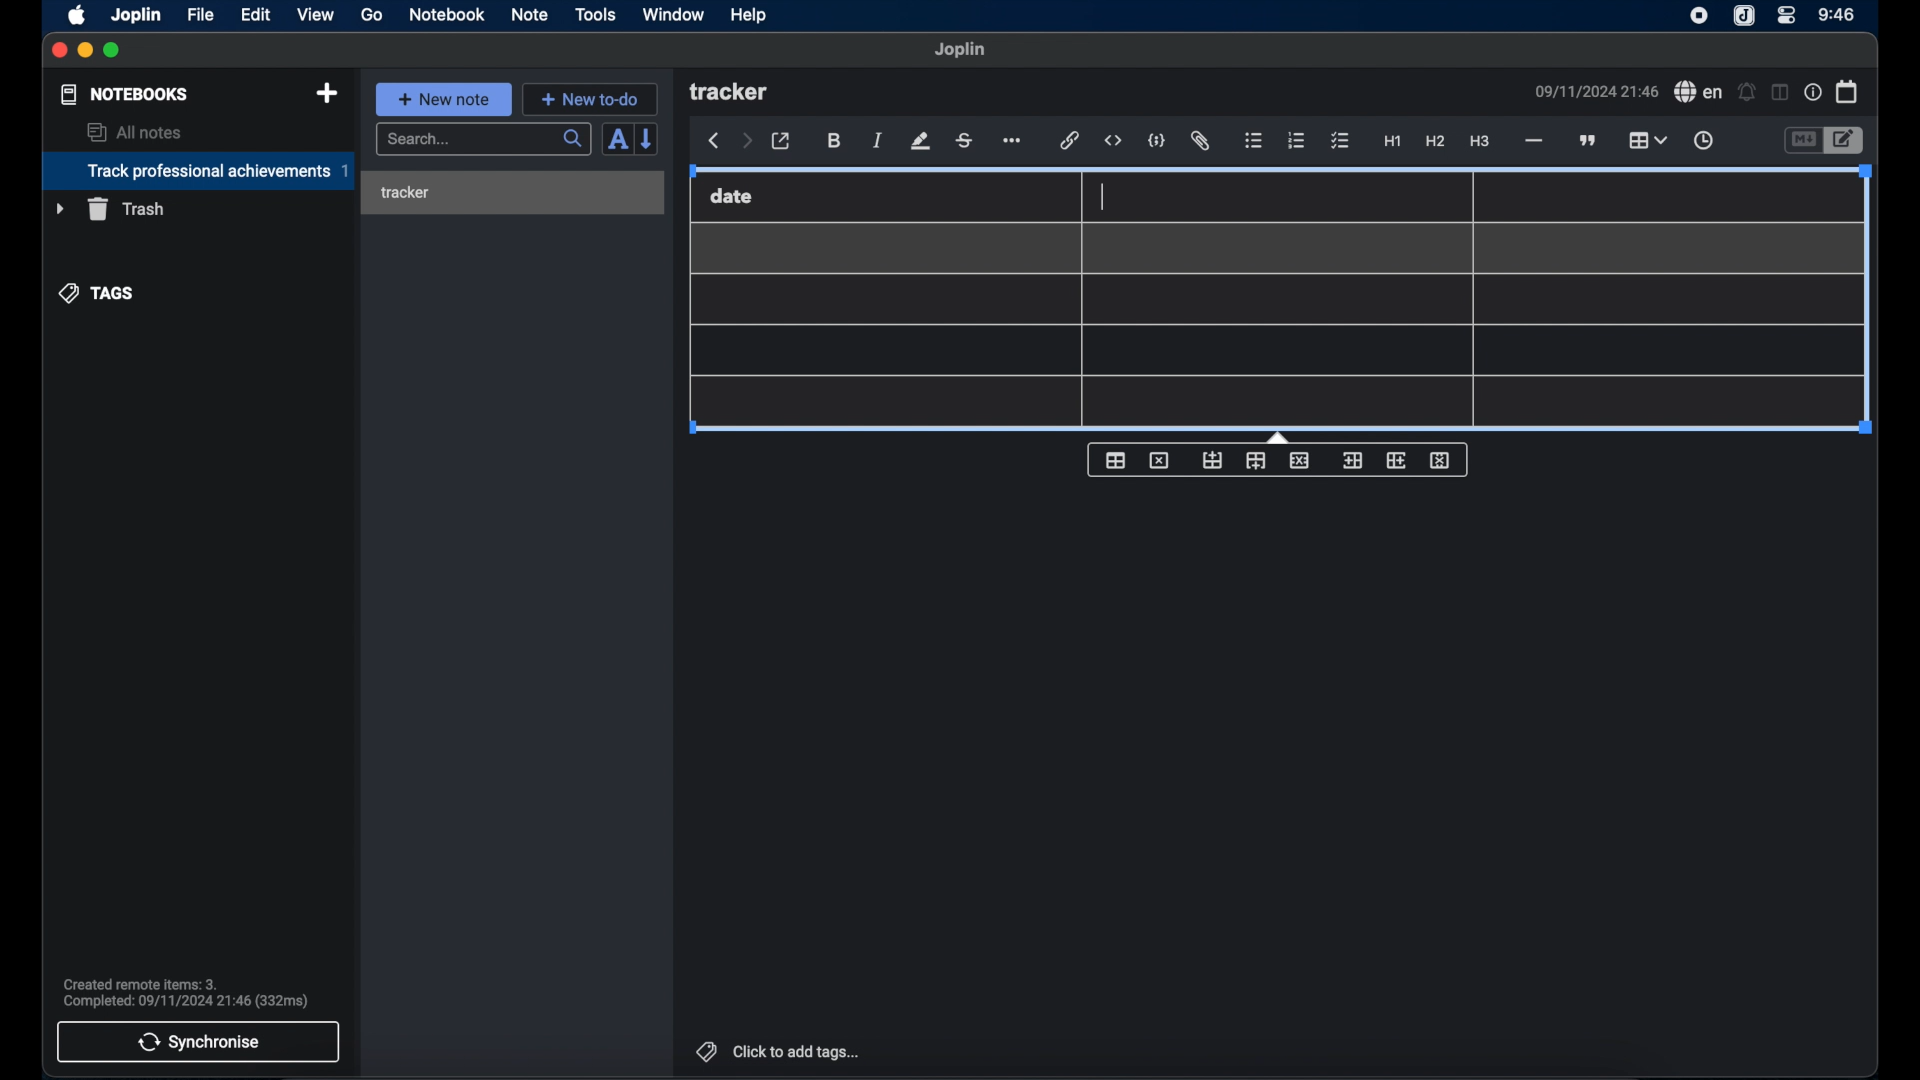 The height and width of the screenshot is (1080, 1920). I want to click on tags, so click(97, 292).